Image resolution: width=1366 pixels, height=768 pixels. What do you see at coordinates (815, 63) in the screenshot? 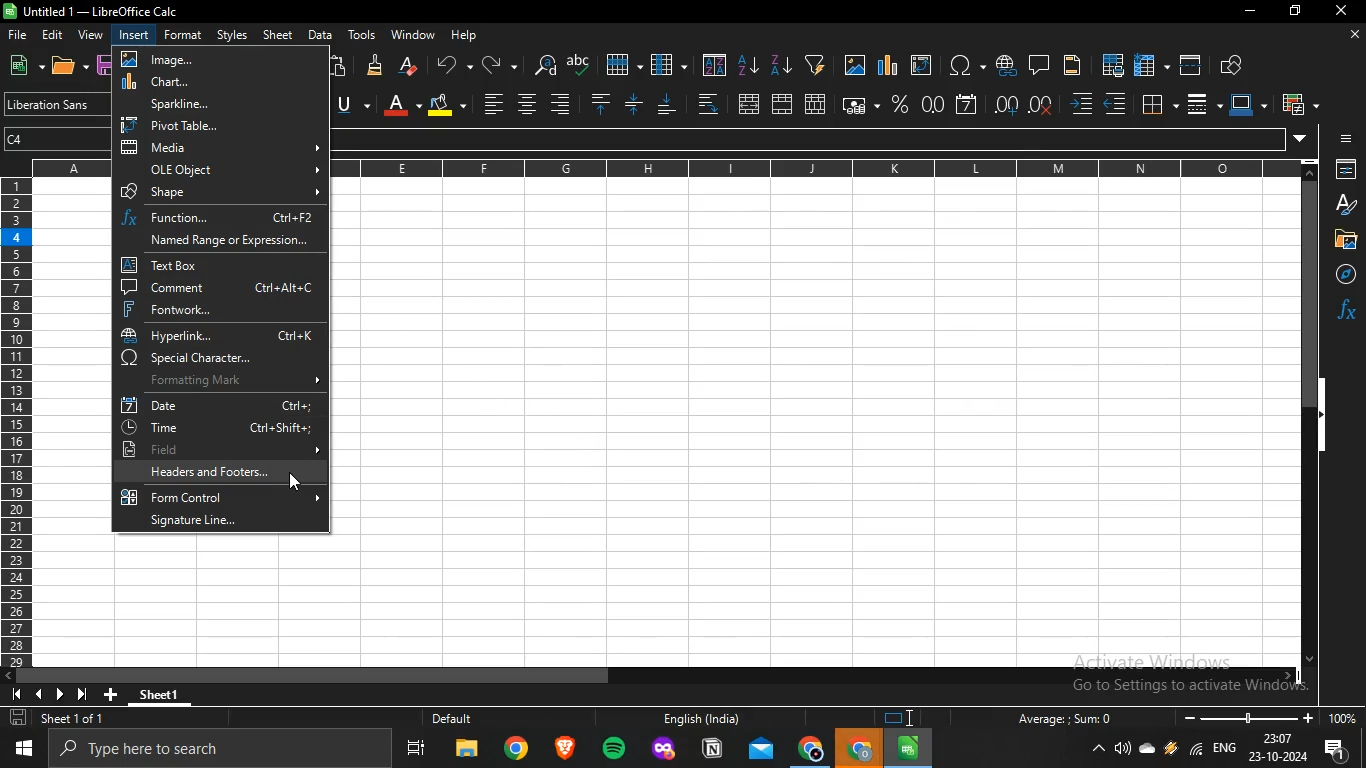
I see `create filter` at bounding box center [815, 63].